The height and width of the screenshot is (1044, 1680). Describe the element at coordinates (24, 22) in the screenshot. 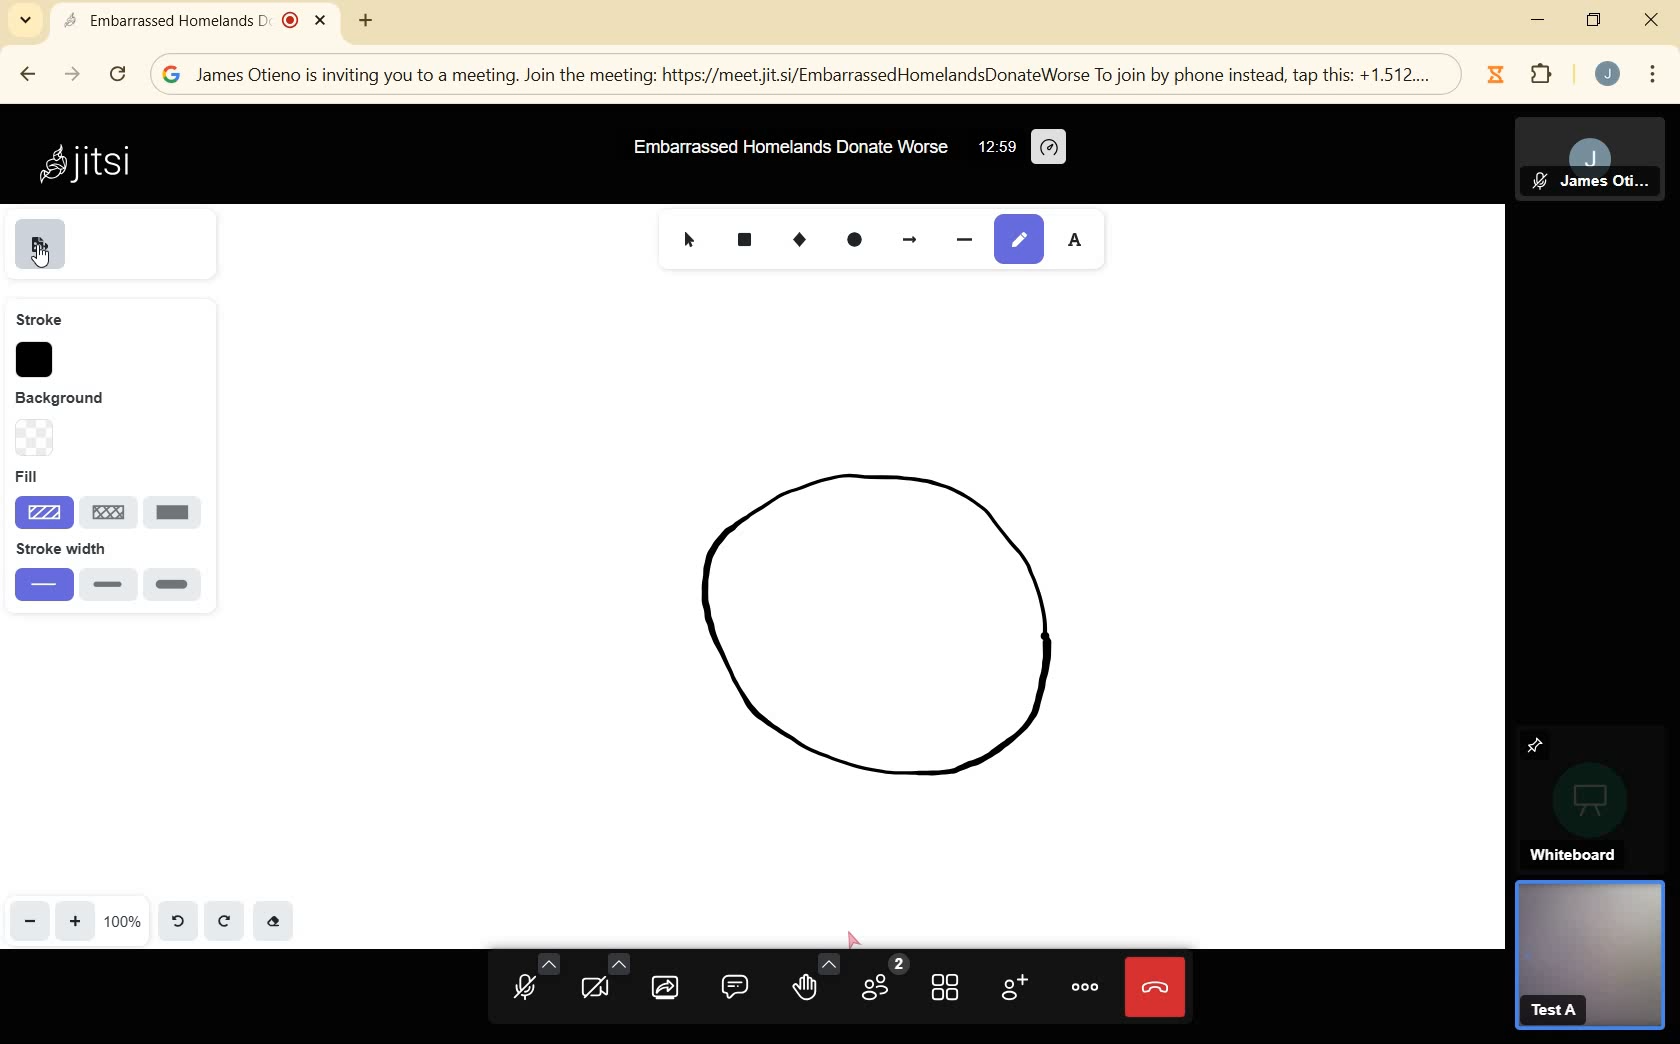

I see `SEARCH TABS` at that location.